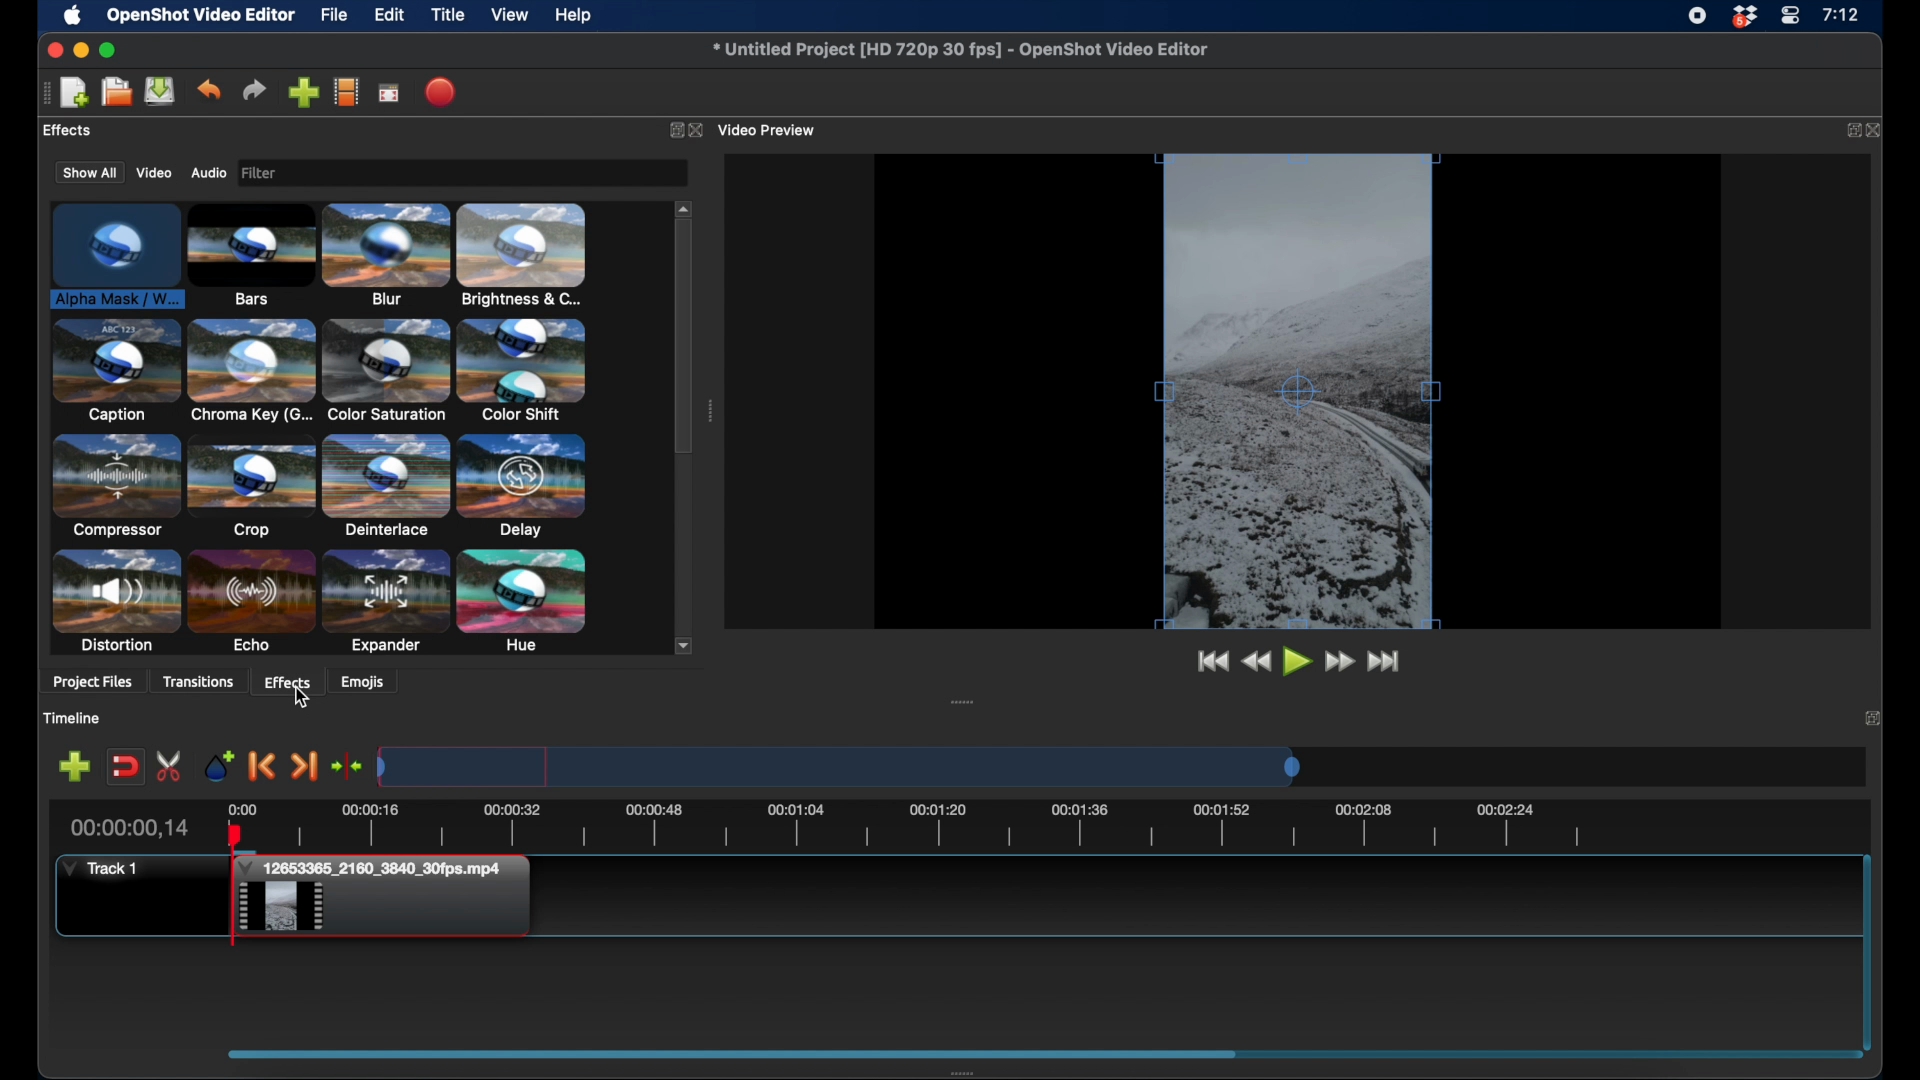 The image size is (1920, 1080). I want to click on File added to timeline, so click(389, 898).